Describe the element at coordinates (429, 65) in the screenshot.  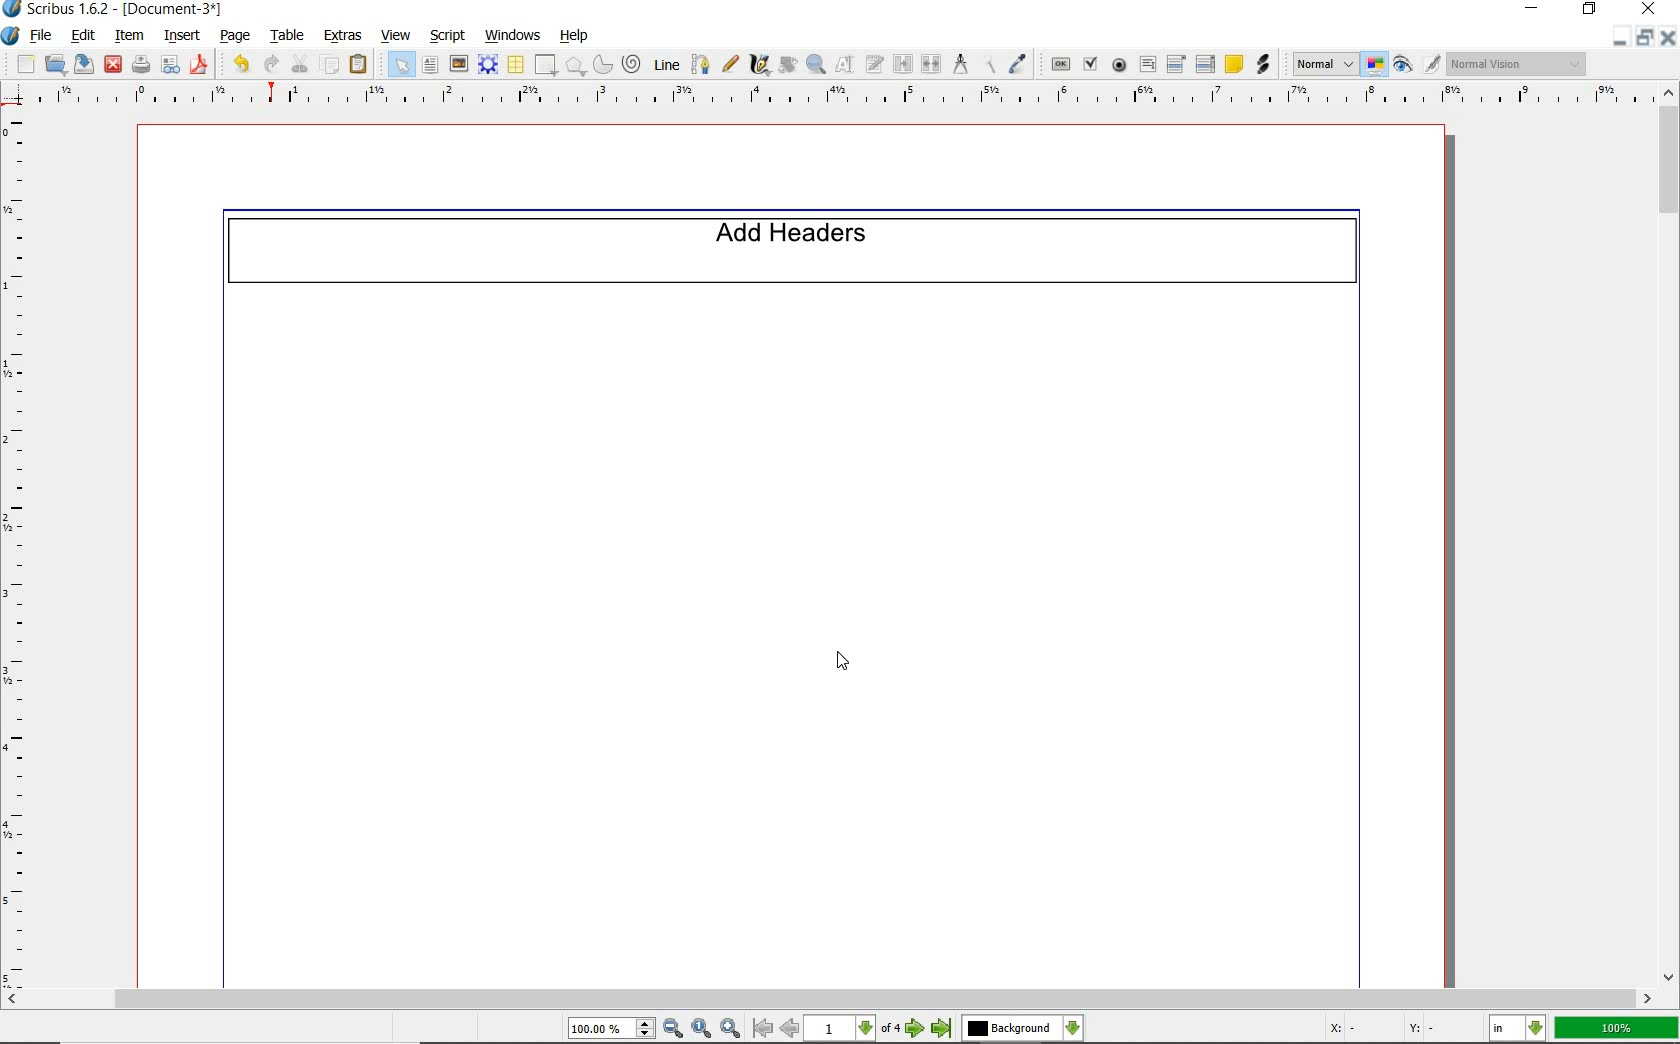
I see `text frame` at that location.